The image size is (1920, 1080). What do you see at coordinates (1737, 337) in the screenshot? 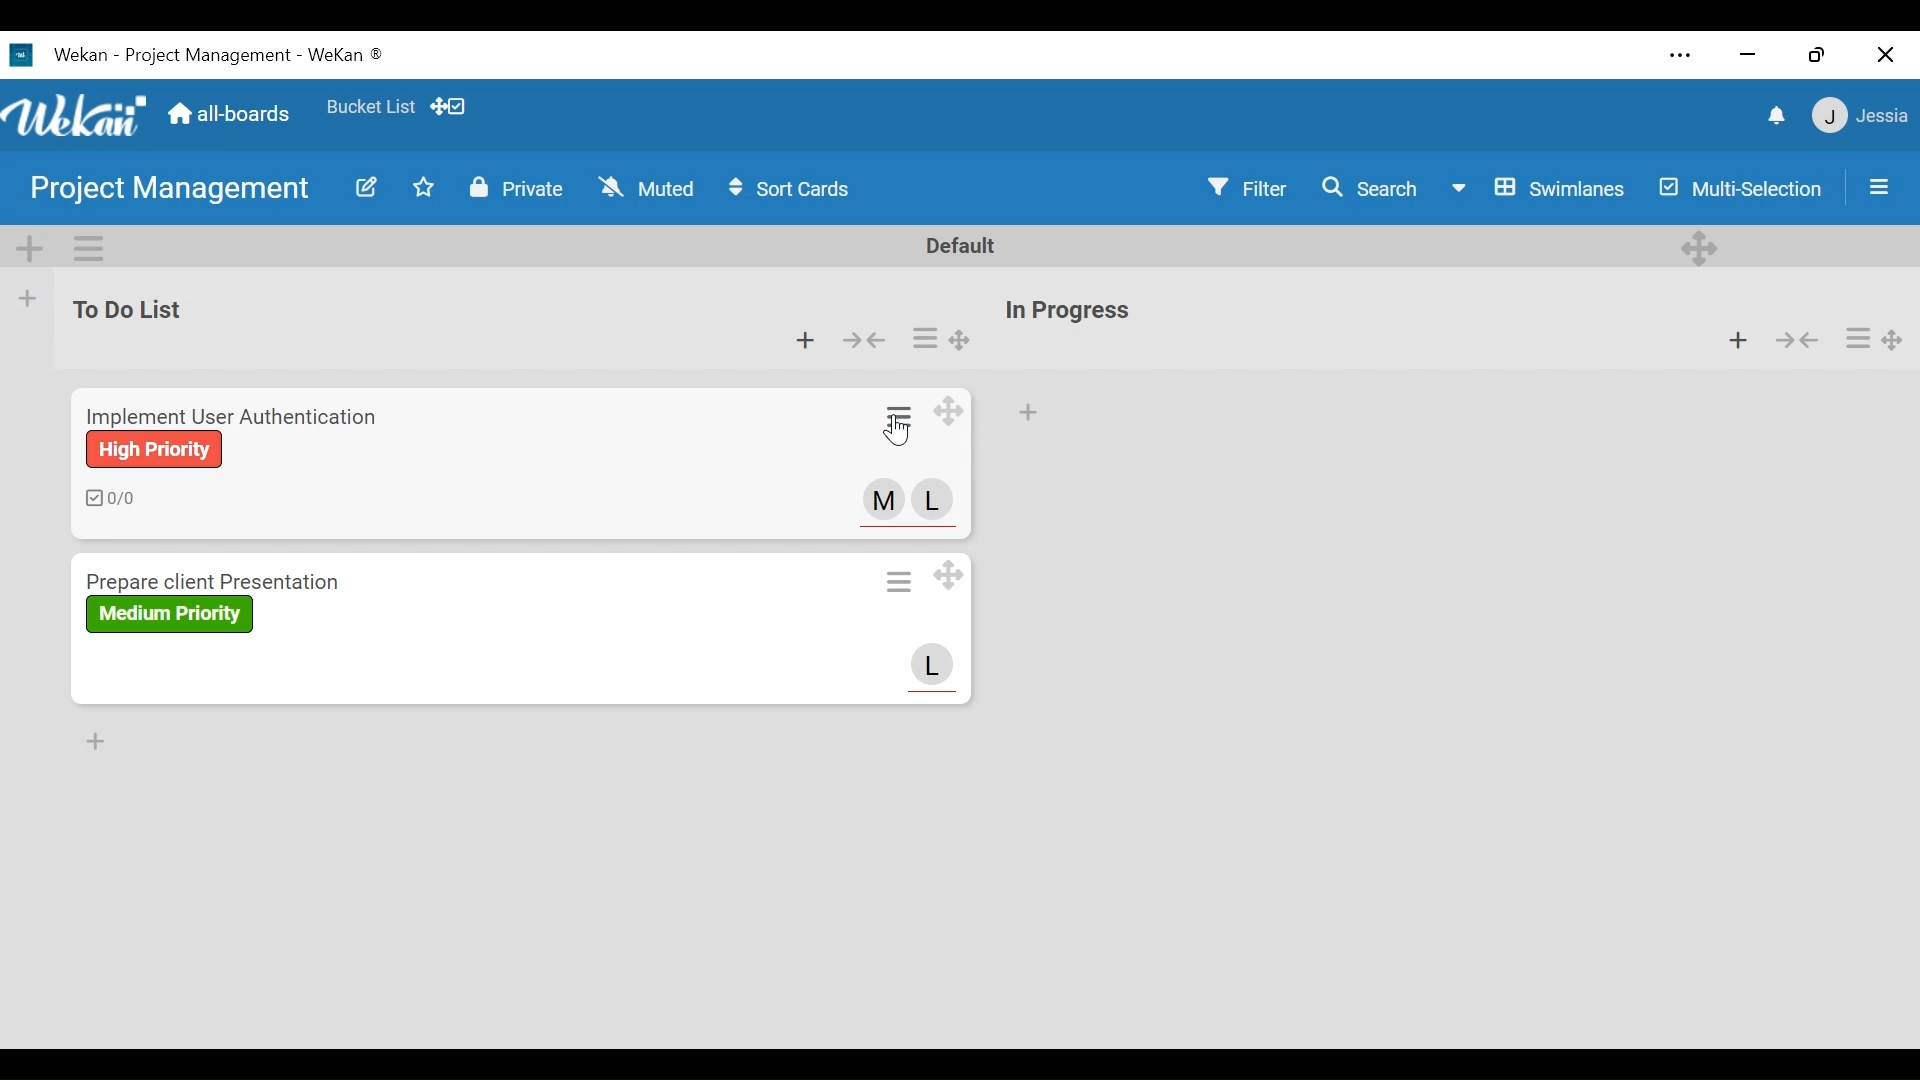
I see `Add Card to top of the list` at bounding box center [1737, 337].